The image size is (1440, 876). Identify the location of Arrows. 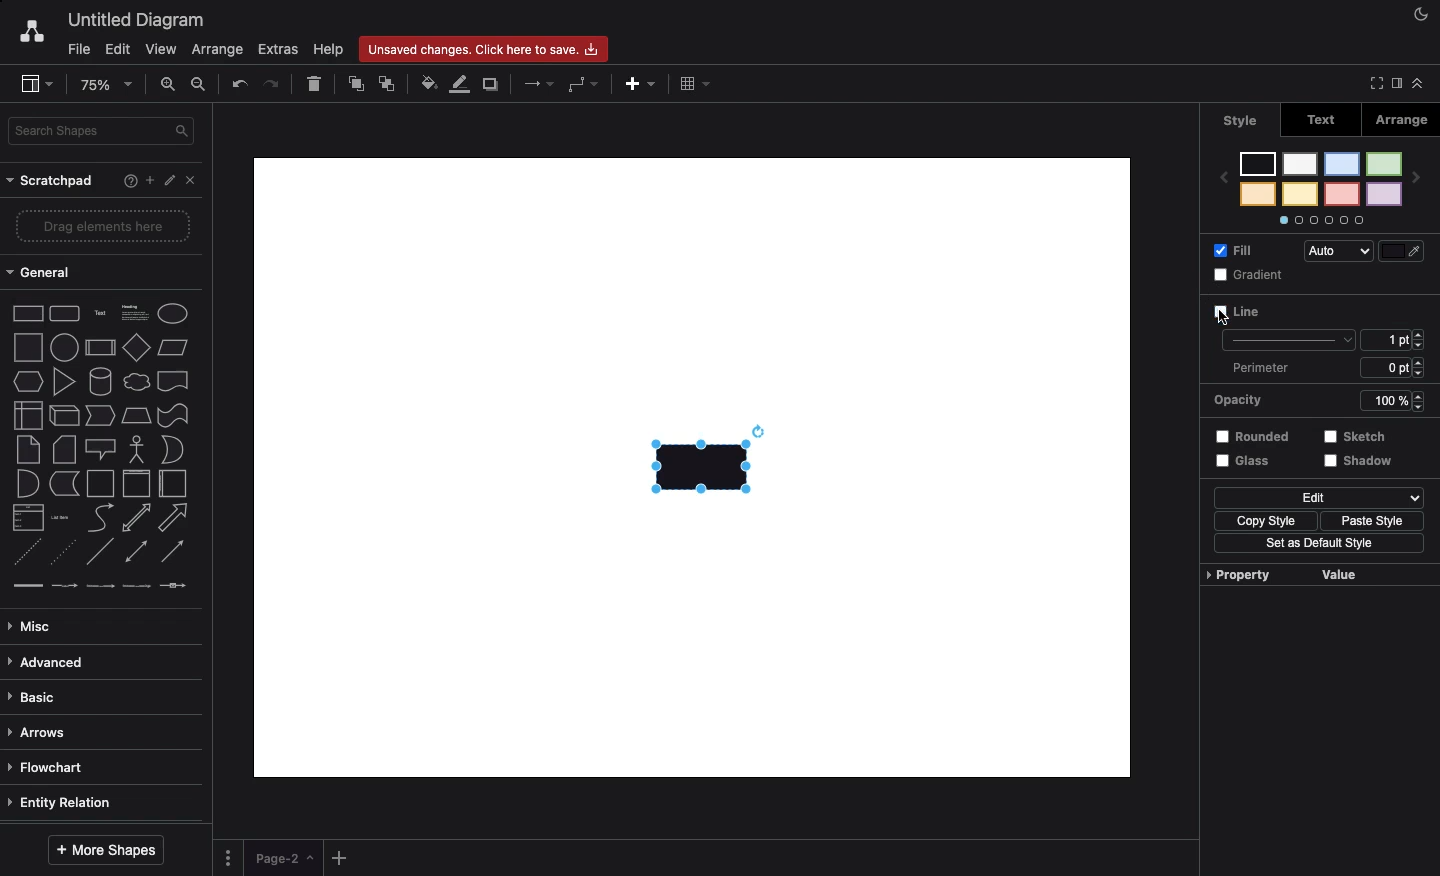
(534, 83).